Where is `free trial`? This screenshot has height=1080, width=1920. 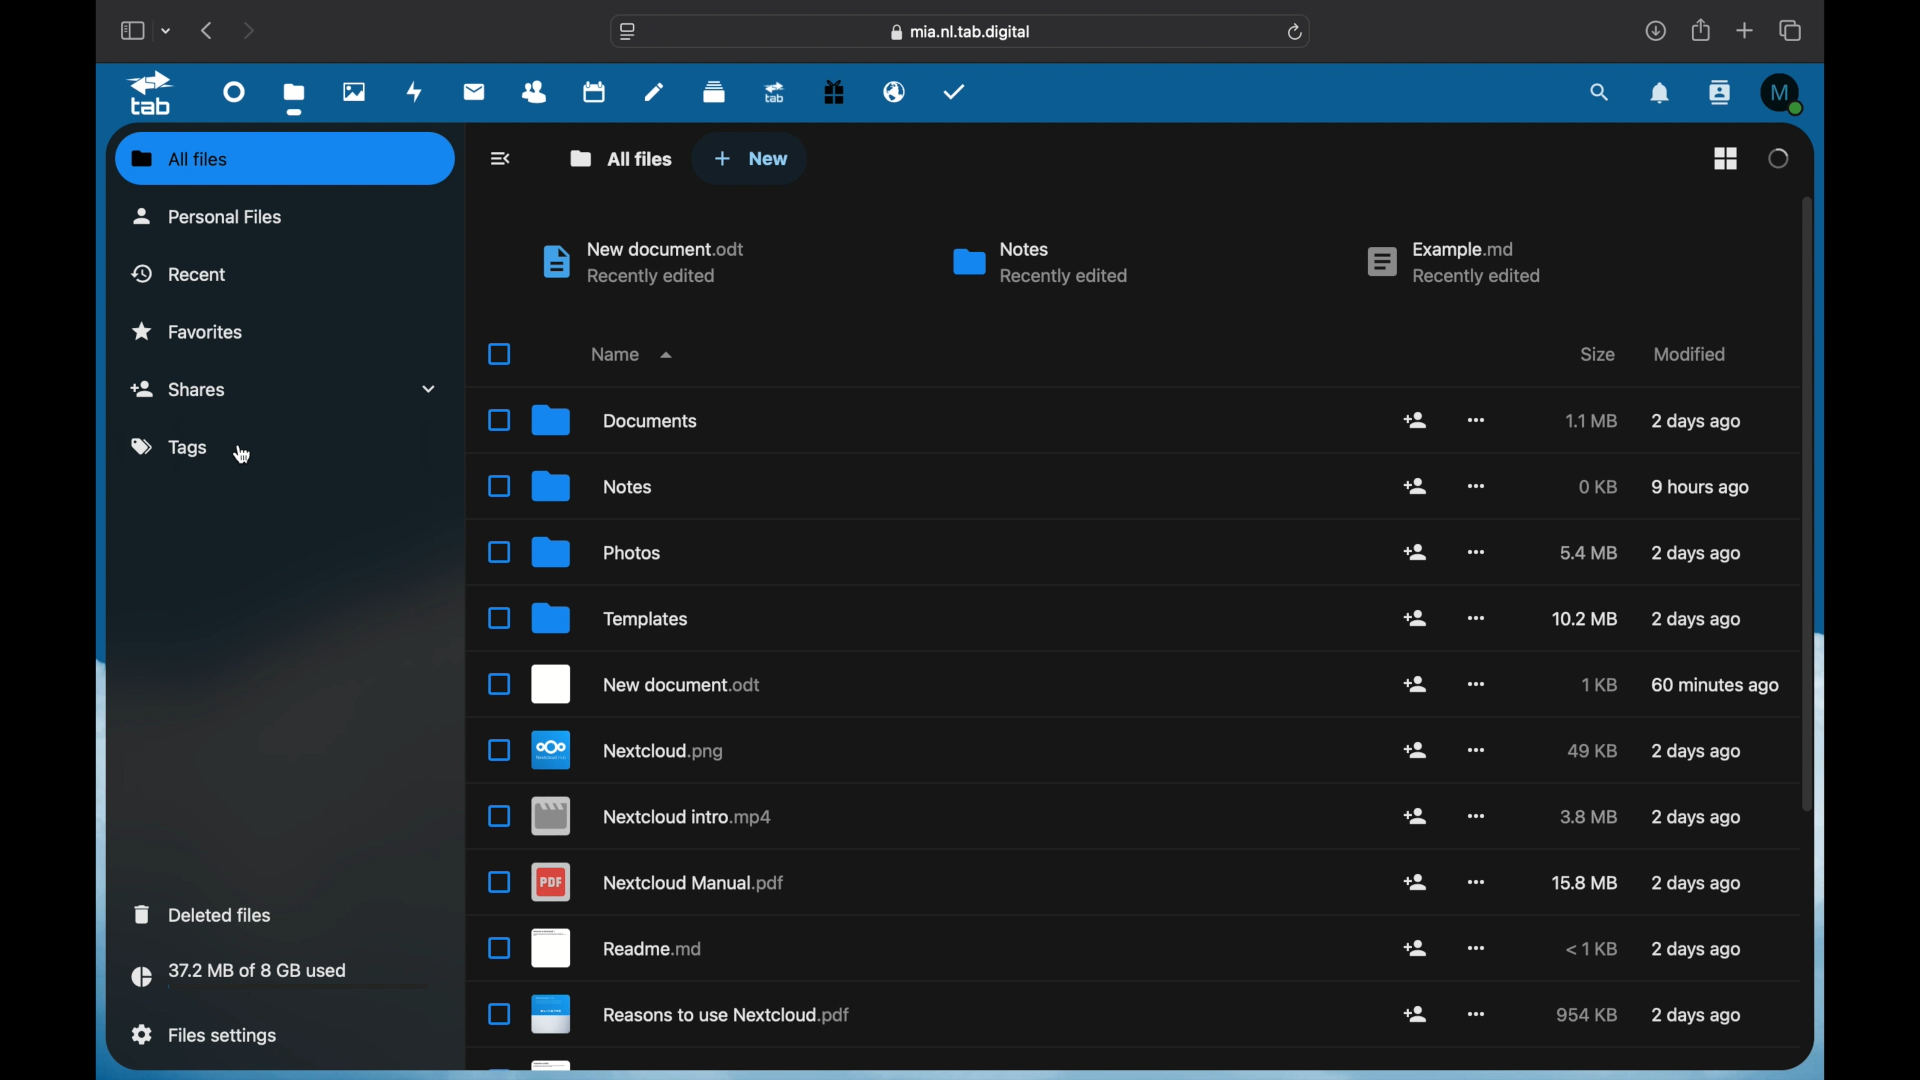 free trial is located at coordinates (834, 90).